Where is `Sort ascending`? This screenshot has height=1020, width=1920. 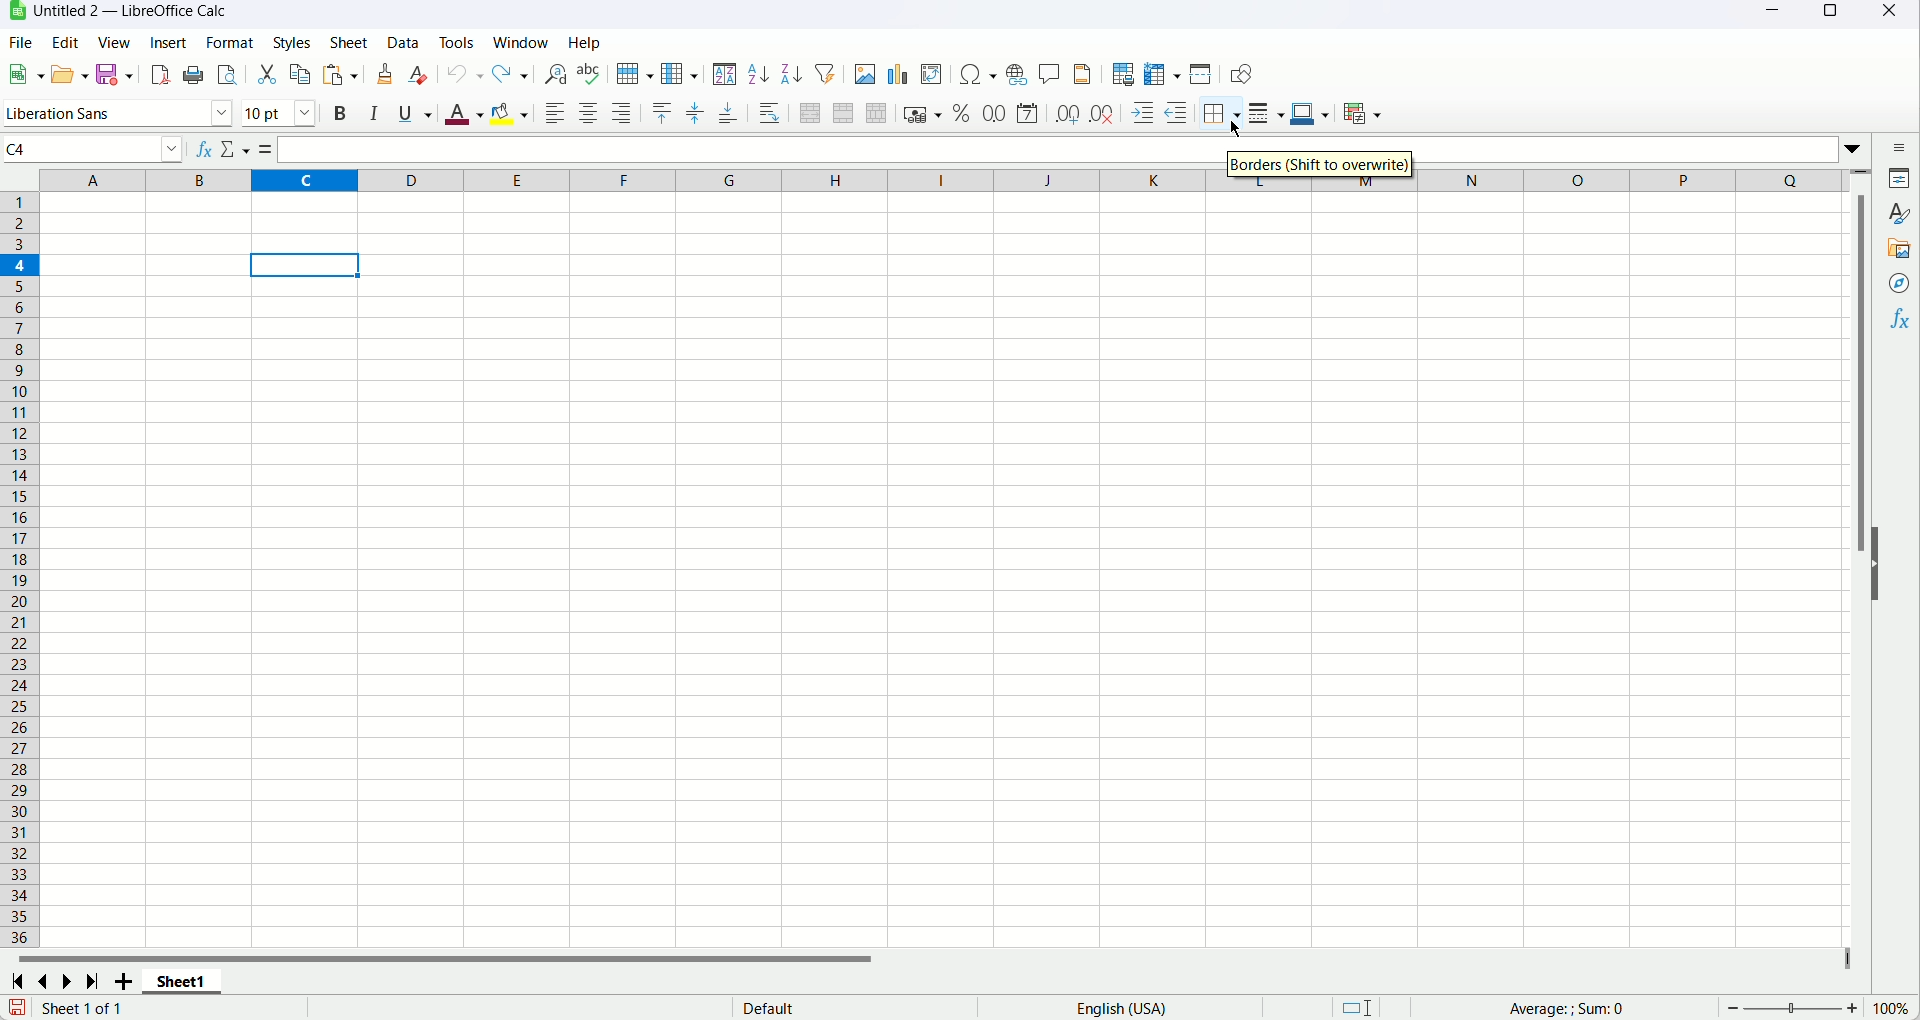
Sort ascending is located at coordinates (759, 75).